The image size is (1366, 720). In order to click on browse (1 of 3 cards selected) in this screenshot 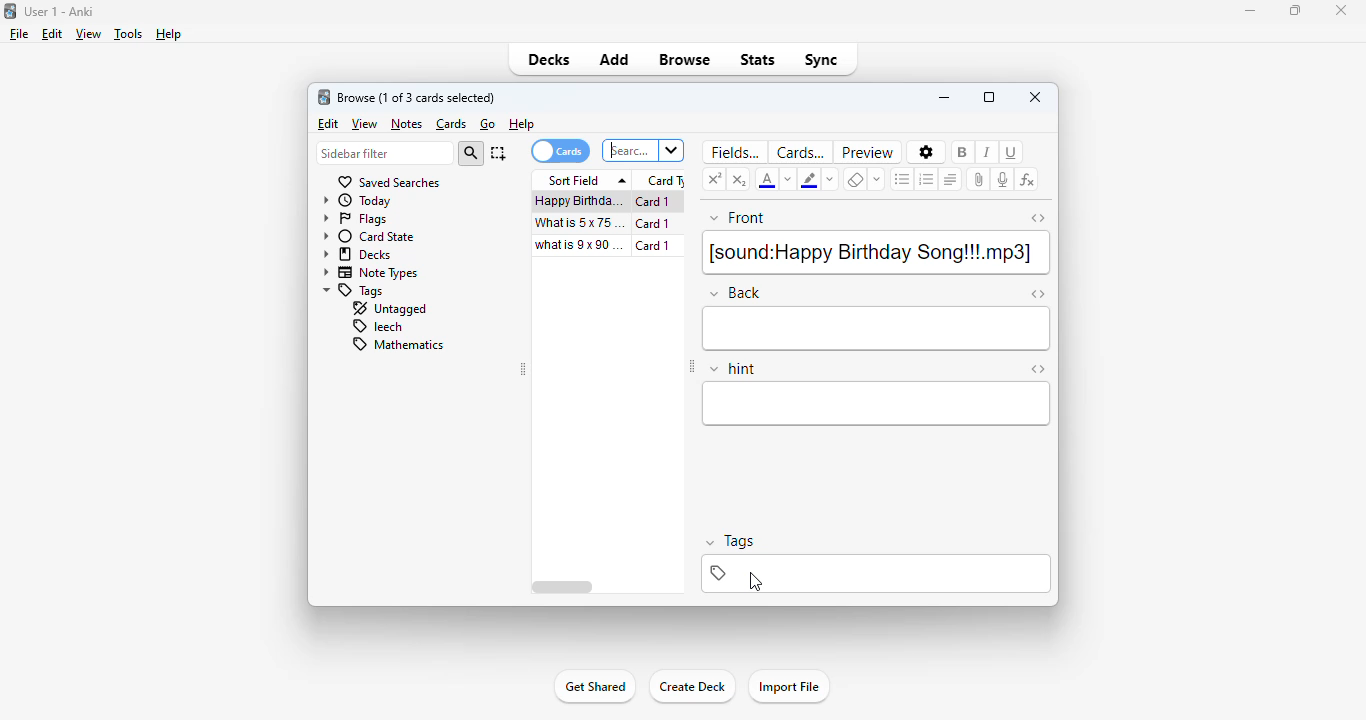, I will do `click(417, 98)`.